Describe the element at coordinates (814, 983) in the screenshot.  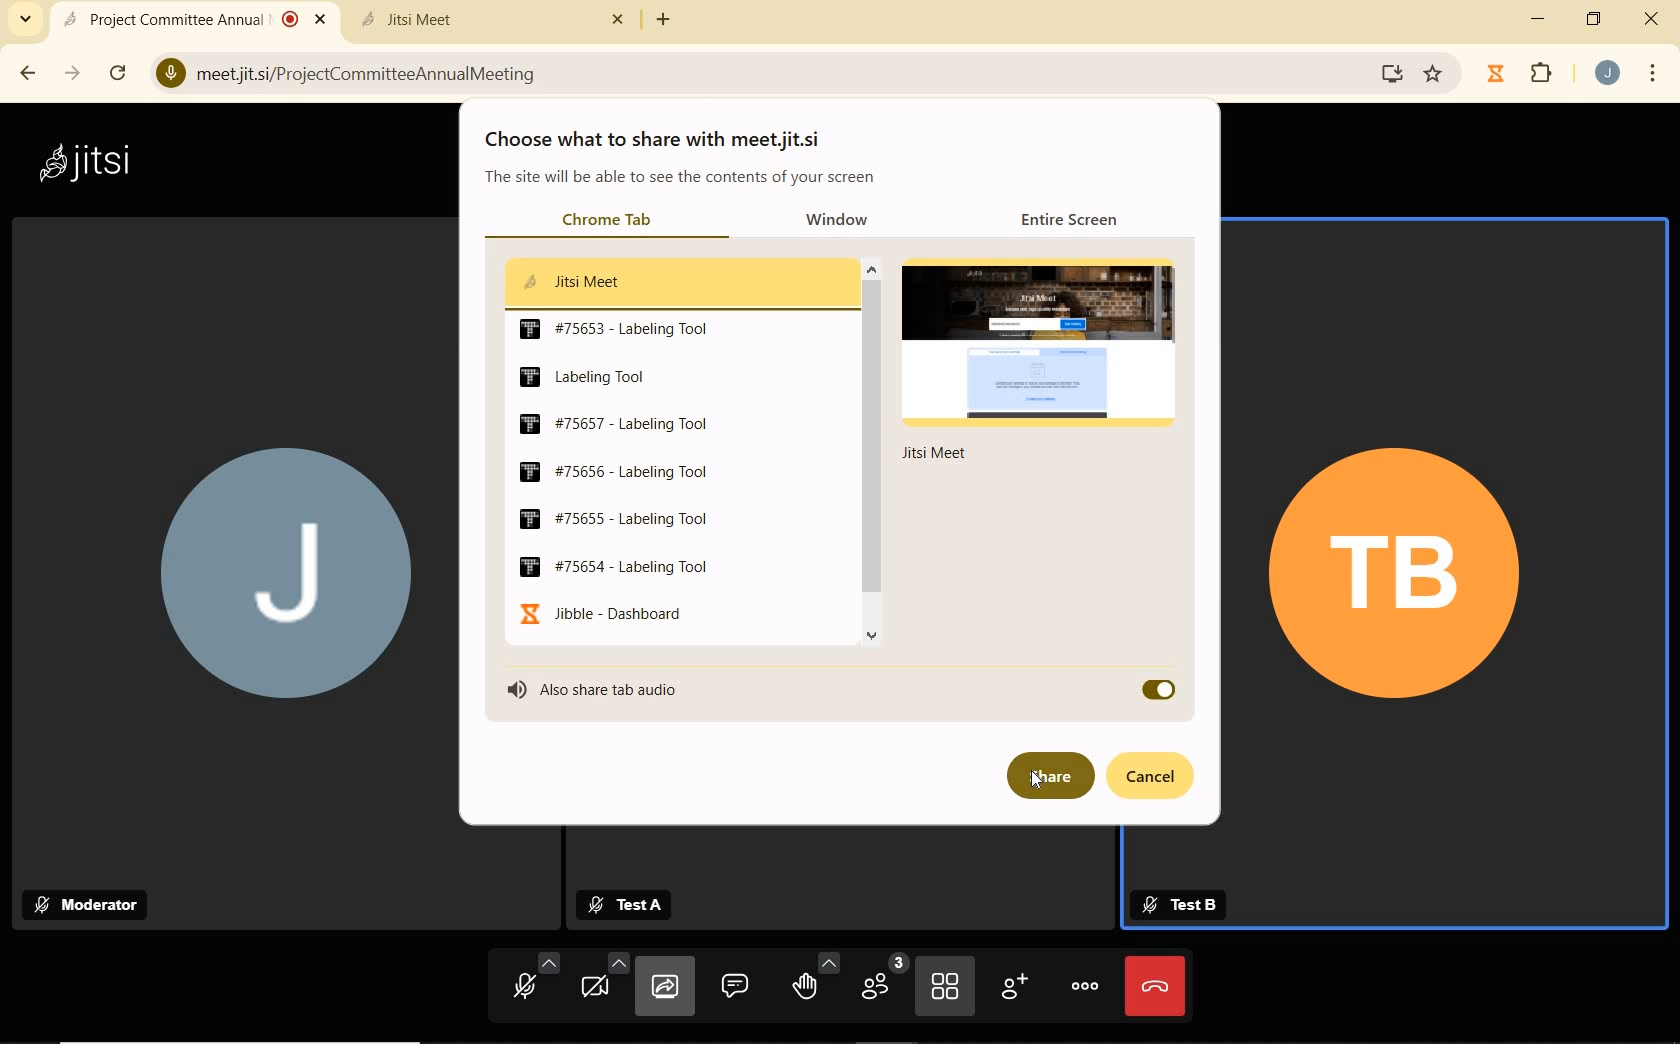
I see `RAISE YOUR HAND` at that location.